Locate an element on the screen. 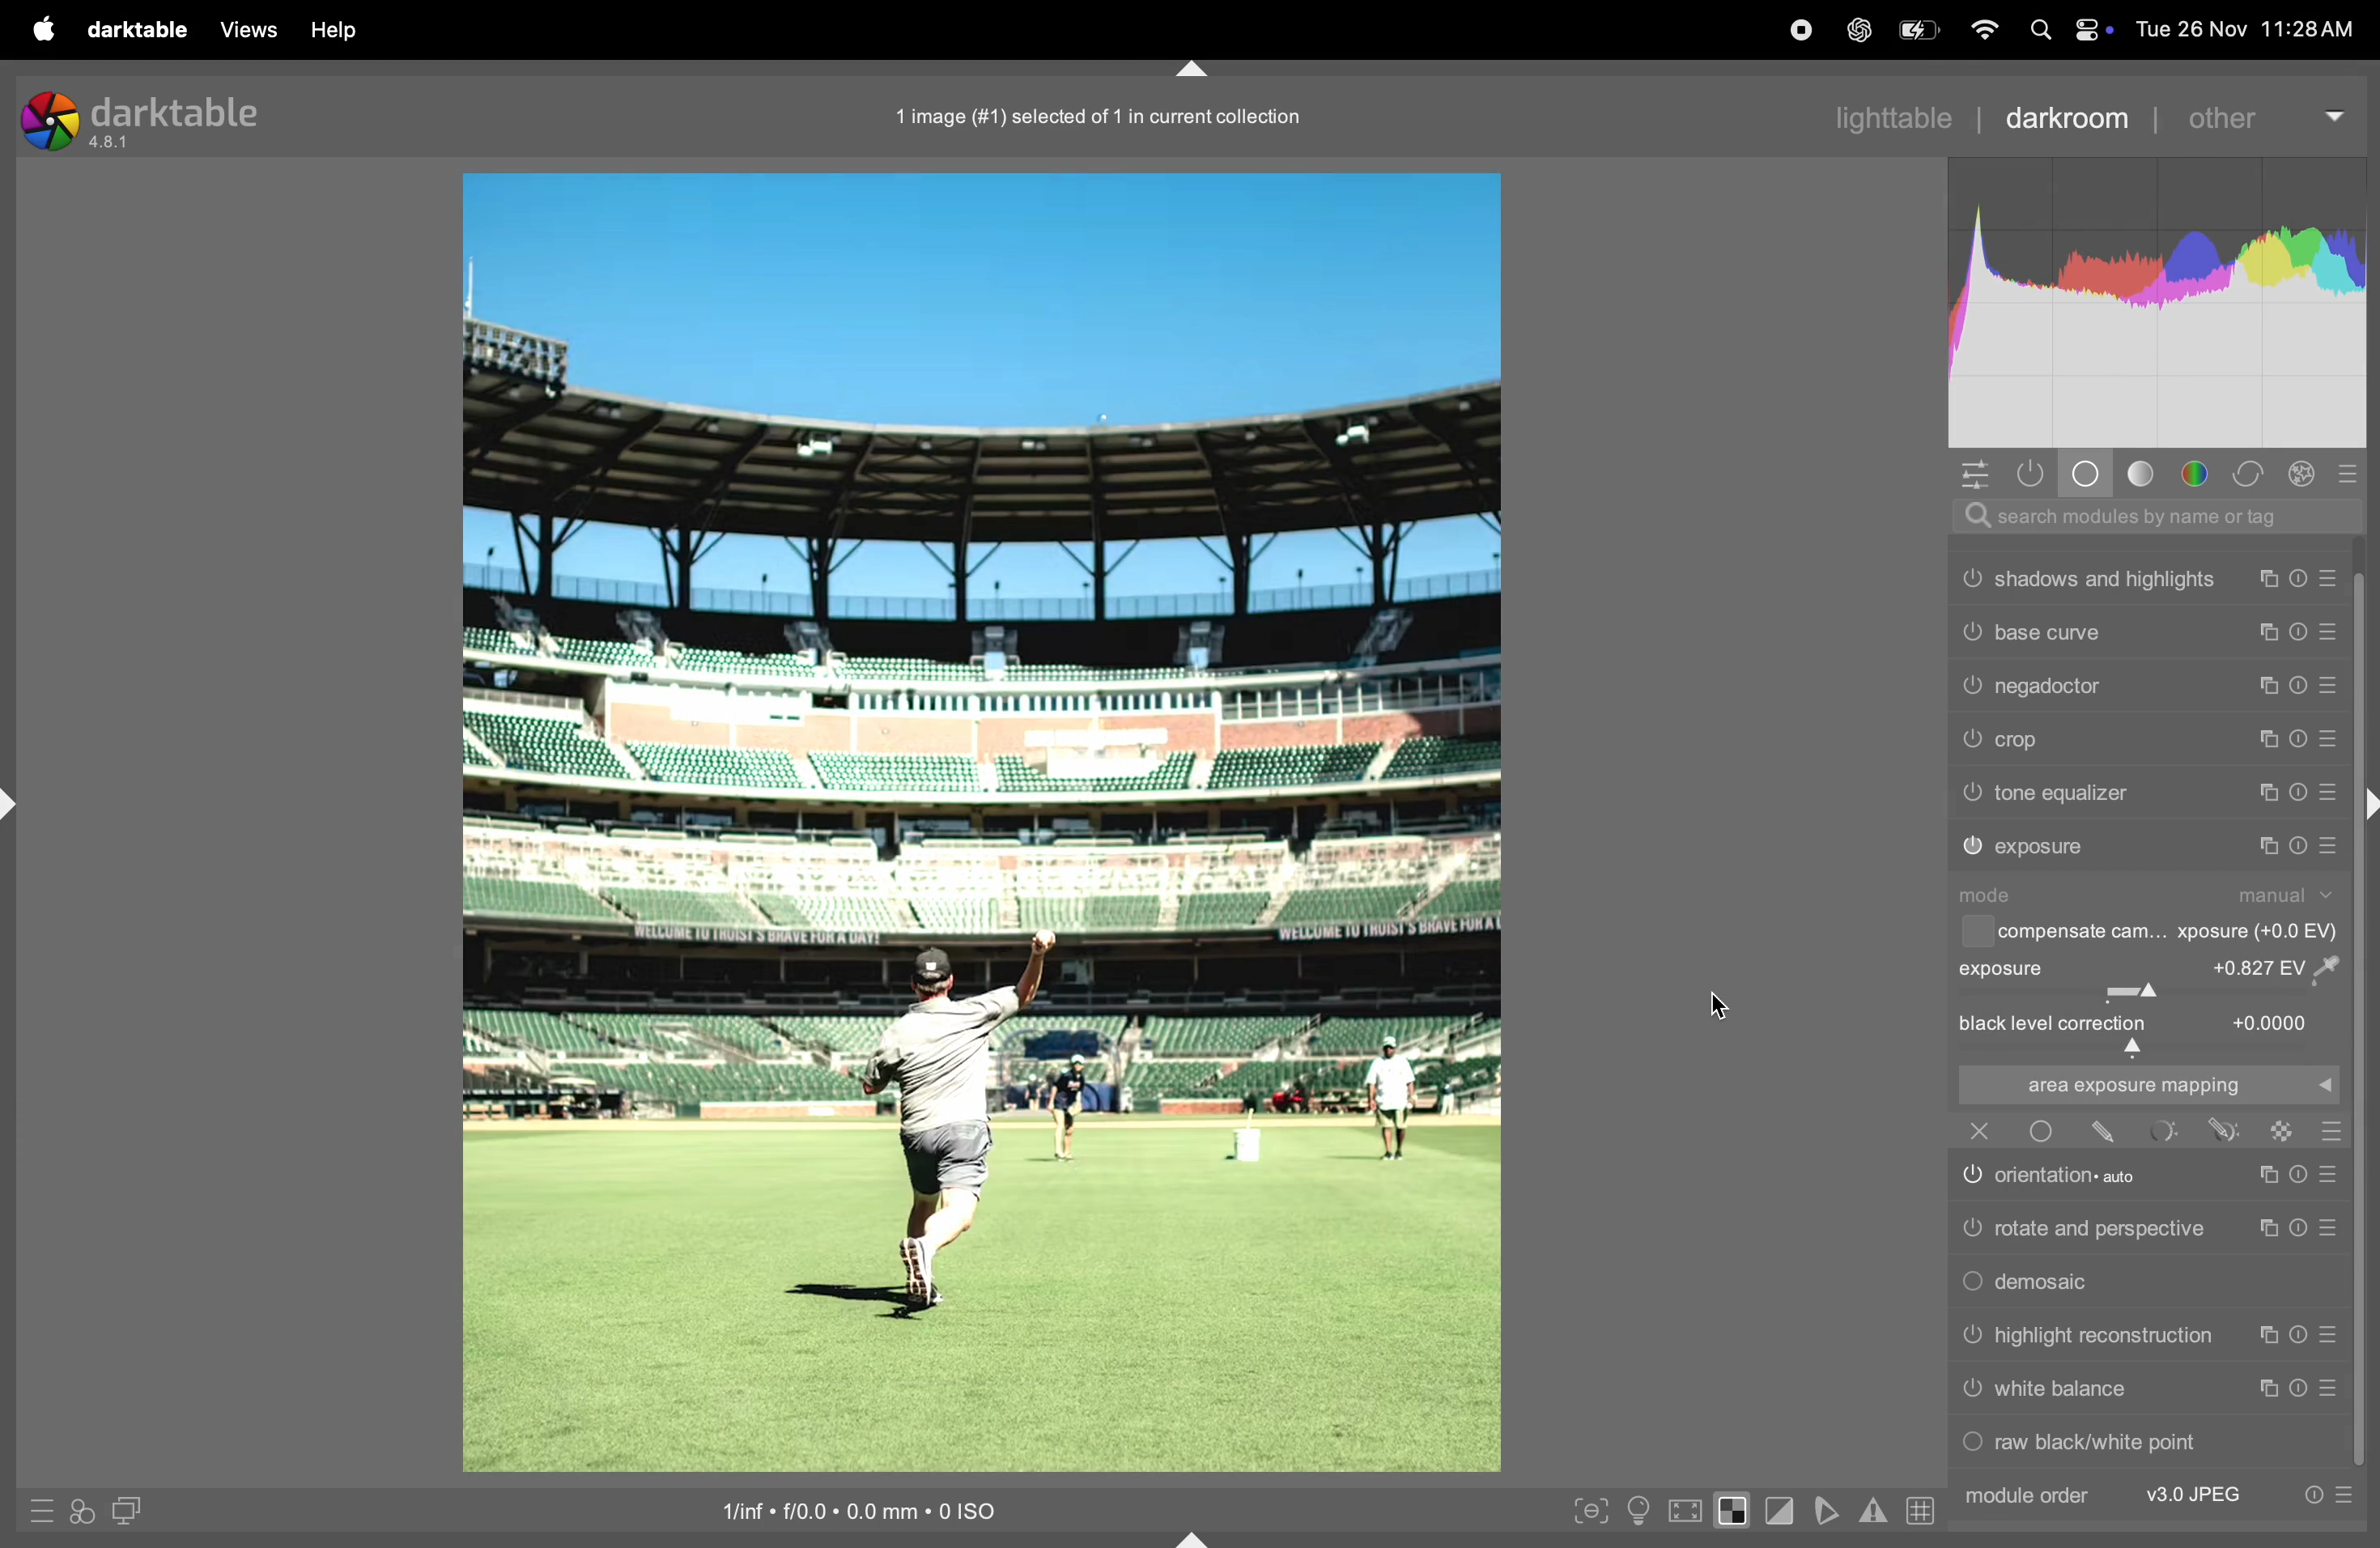  Switch on or off is located at coordinates (1971, 1230).